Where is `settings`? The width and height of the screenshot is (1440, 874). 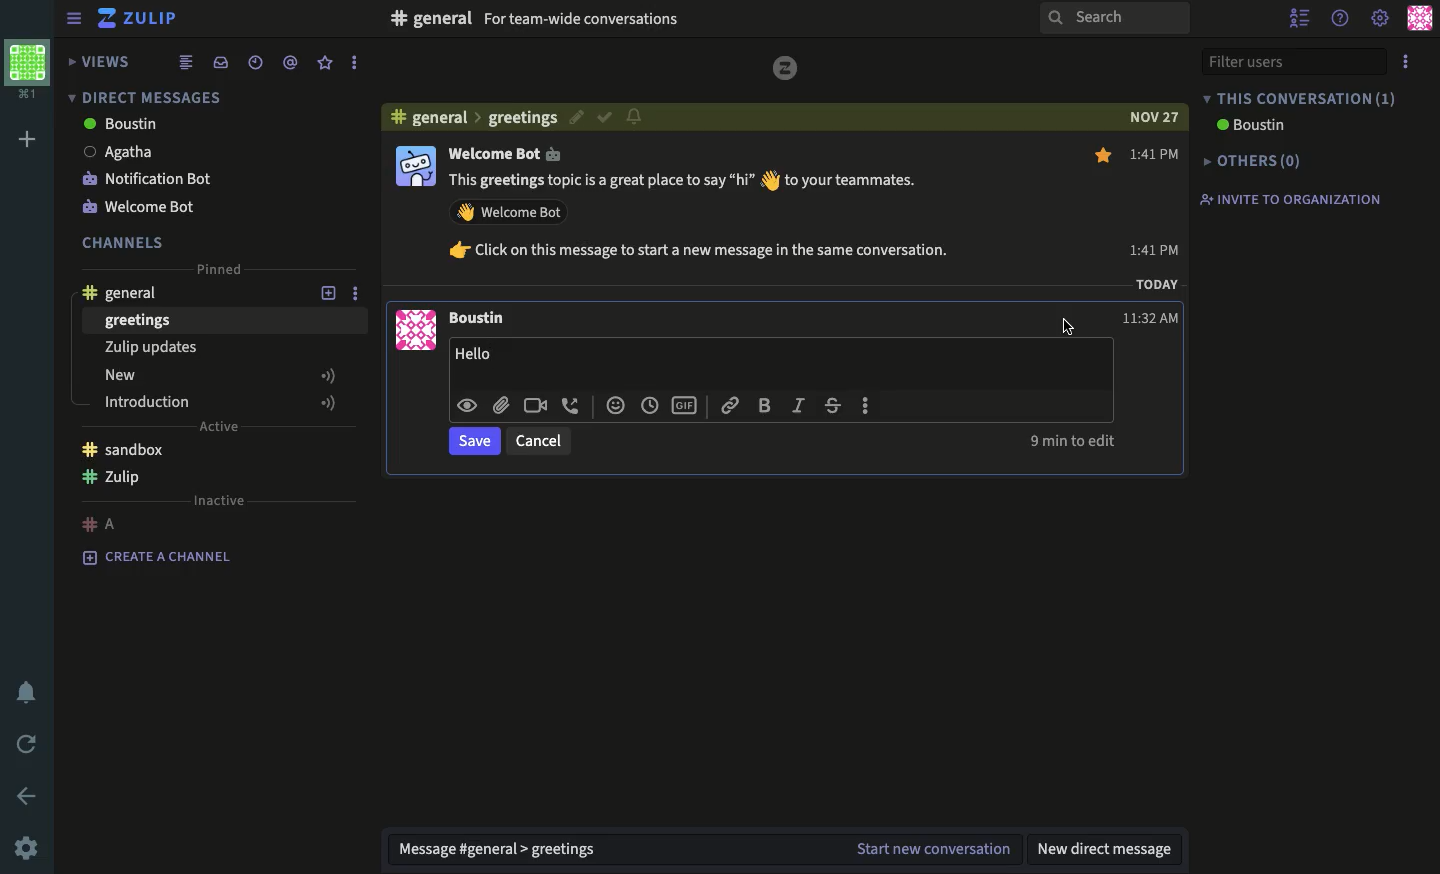 settings is located at coordinates (26, 849).